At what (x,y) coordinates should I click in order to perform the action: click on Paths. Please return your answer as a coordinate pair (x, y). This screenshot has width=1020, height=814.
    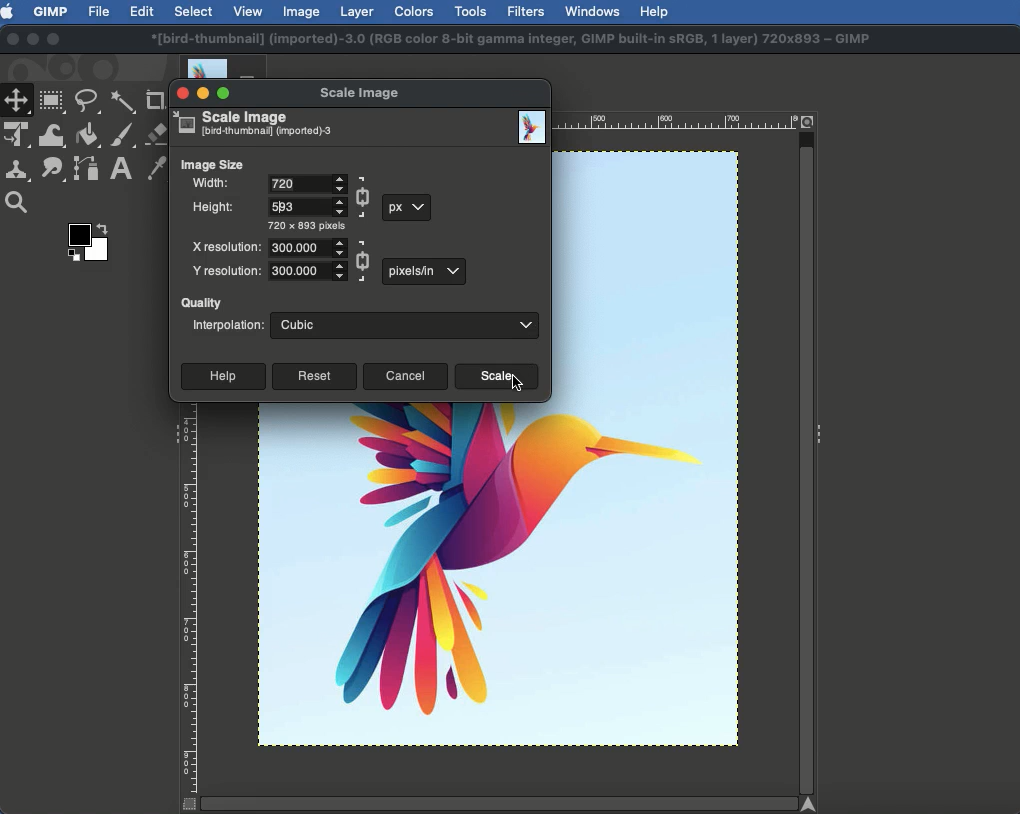
    Looking at the image, I should click on (86, 169).